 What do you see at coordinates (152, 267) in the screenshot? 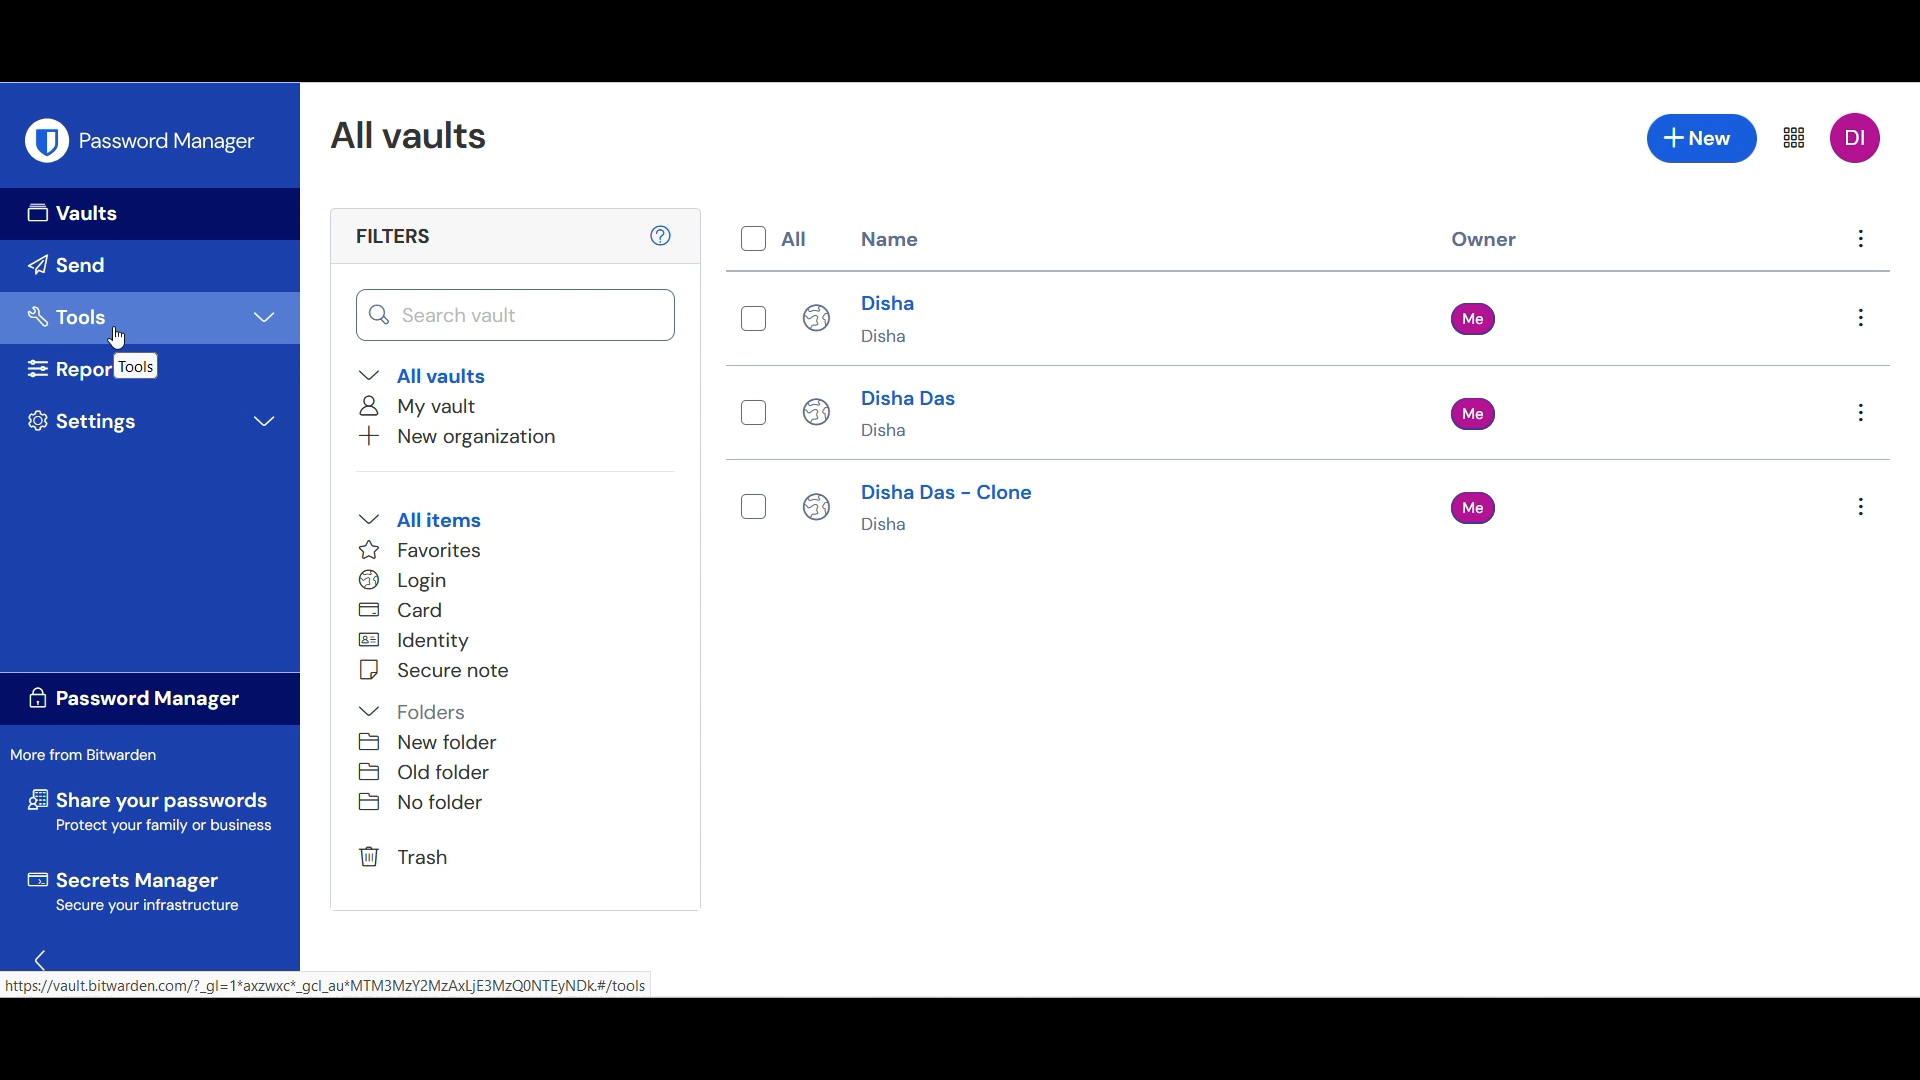
I see `Send` at bounding box center [152, 267].